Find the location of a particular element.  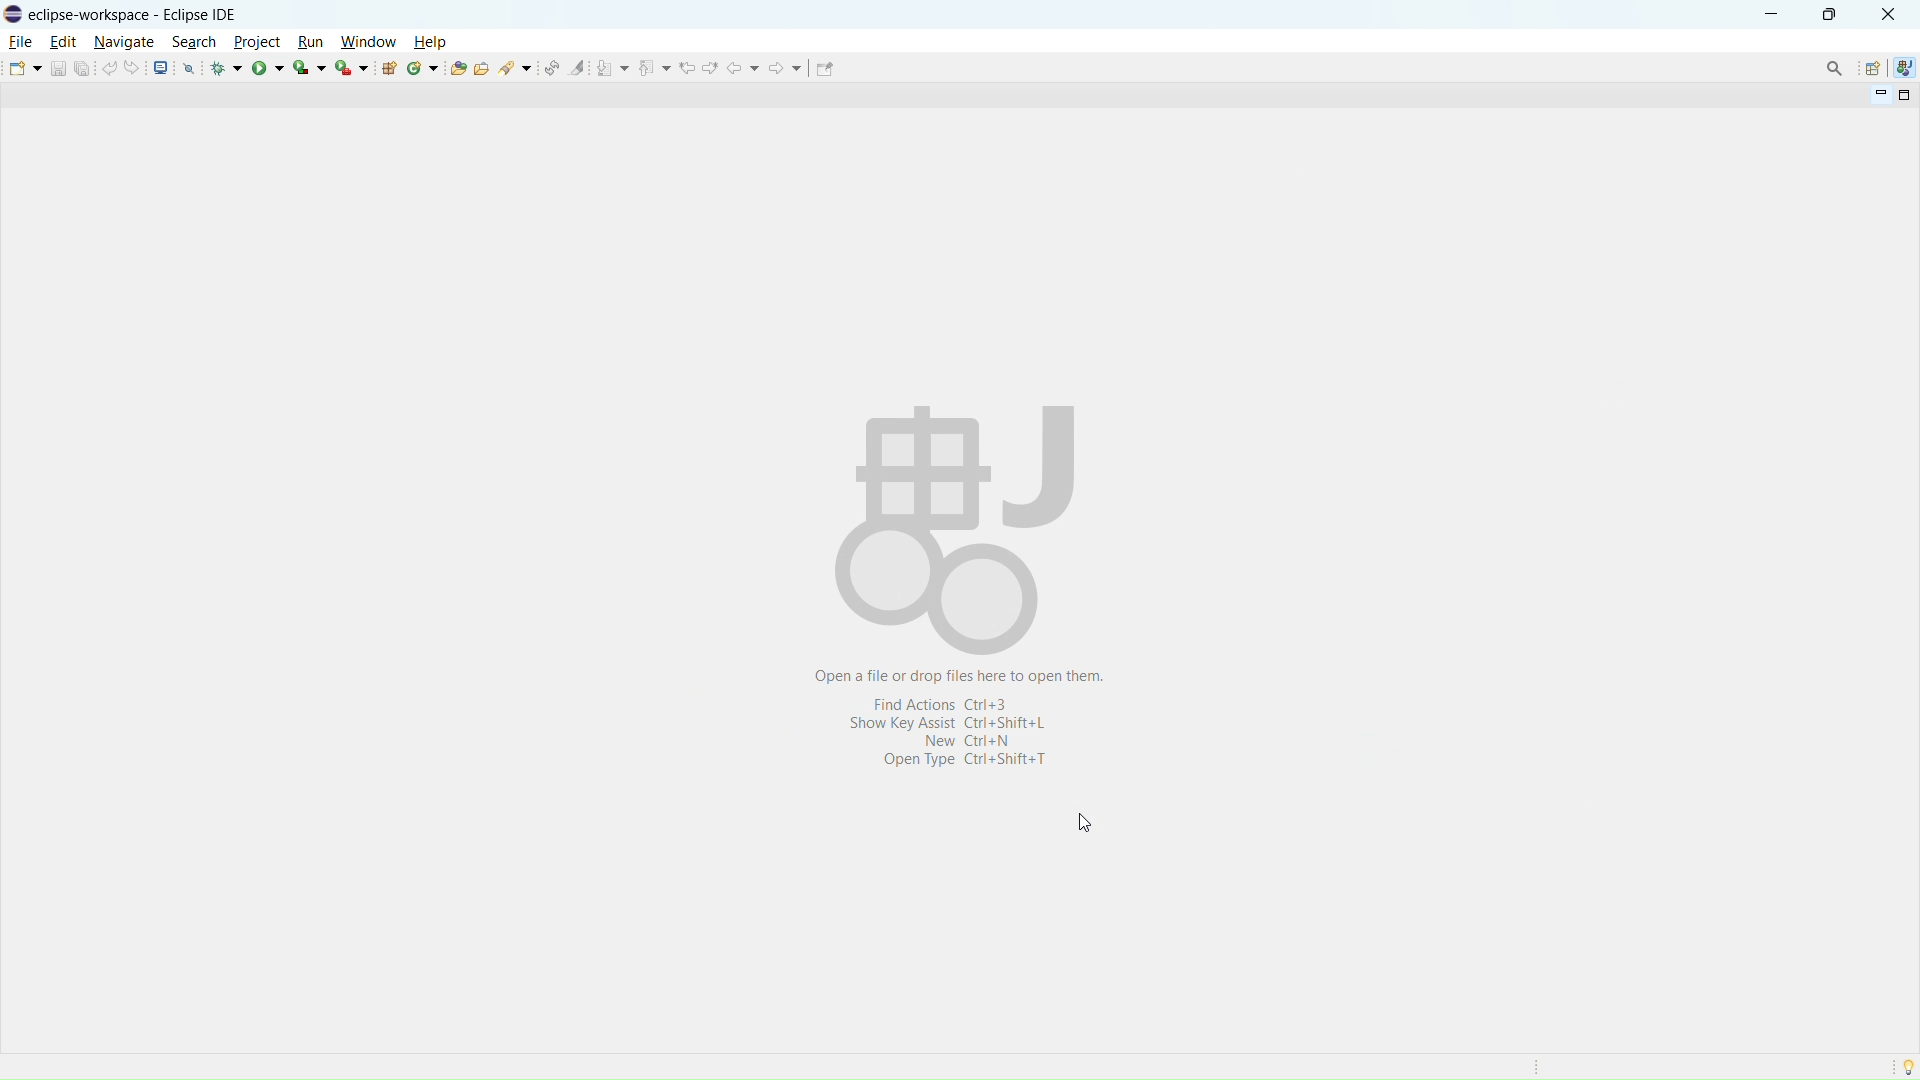

open console is located at coordinates (161, 67).